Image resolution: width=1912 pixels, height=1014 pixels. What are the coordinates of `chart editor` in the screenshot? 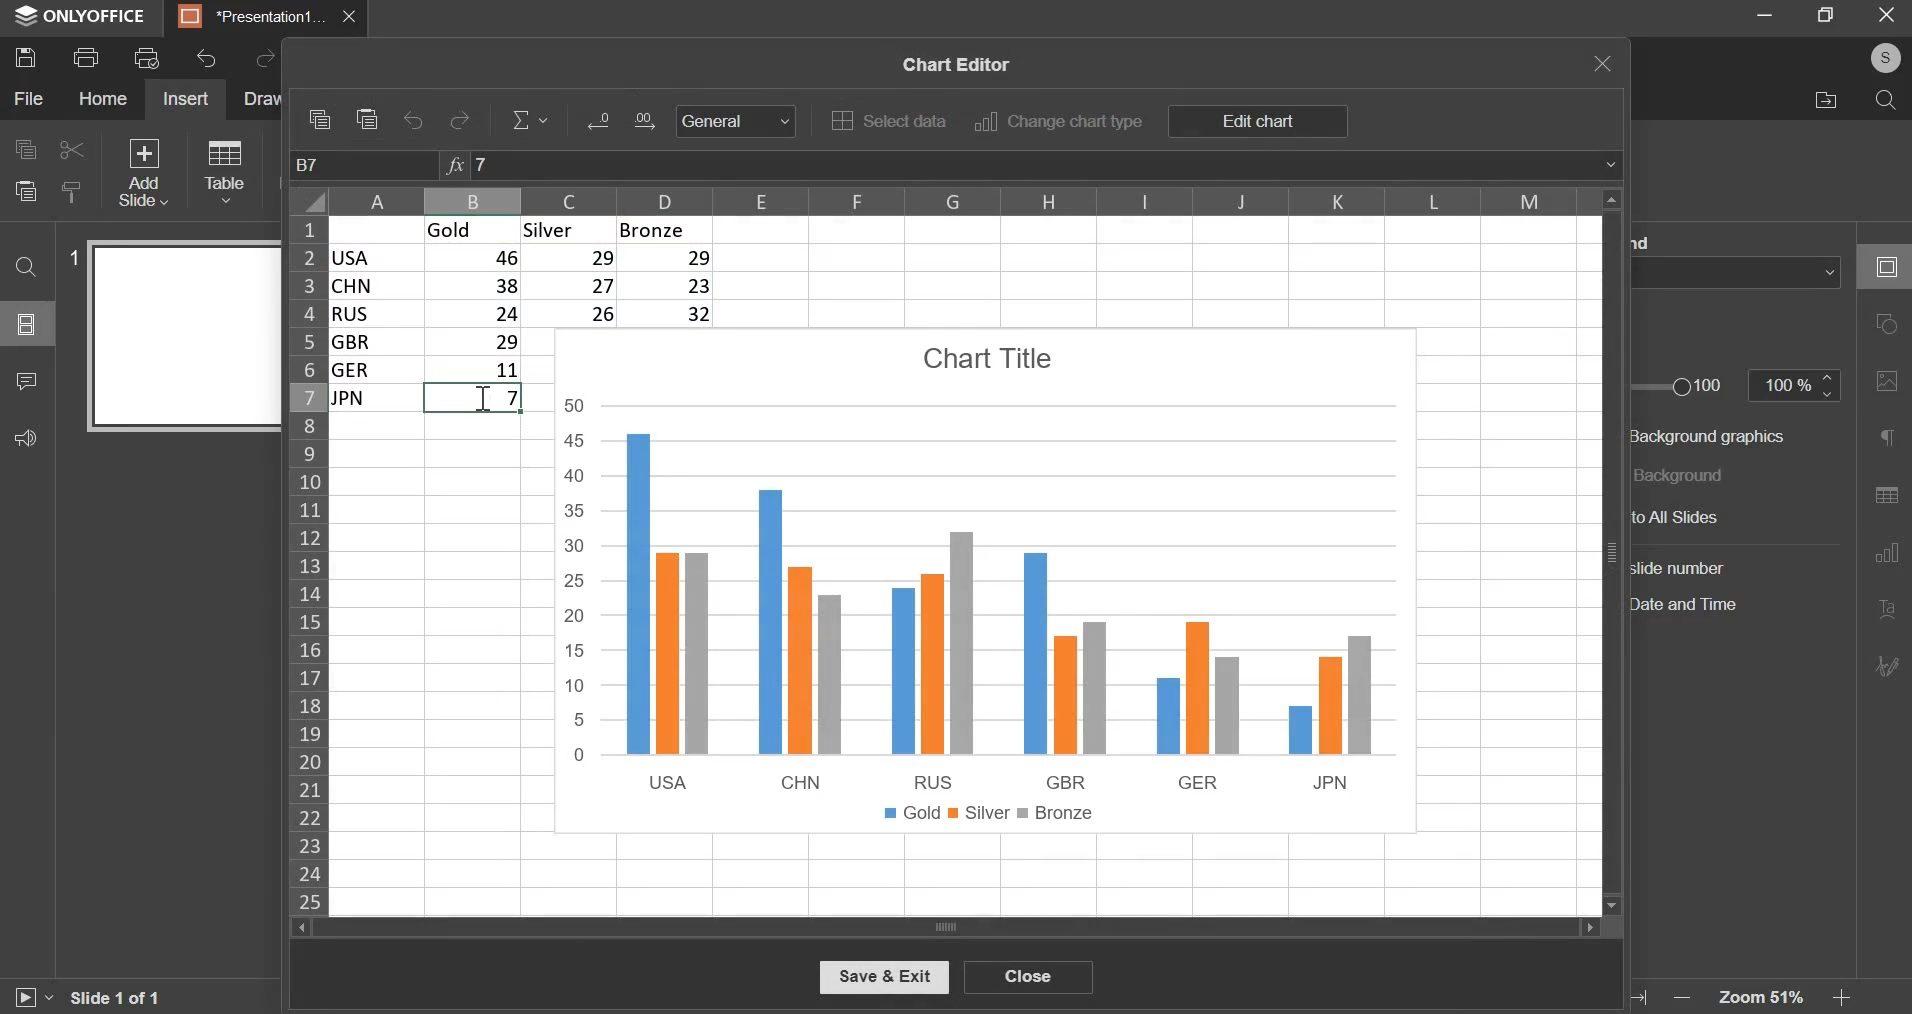 It's located at (952, 61).